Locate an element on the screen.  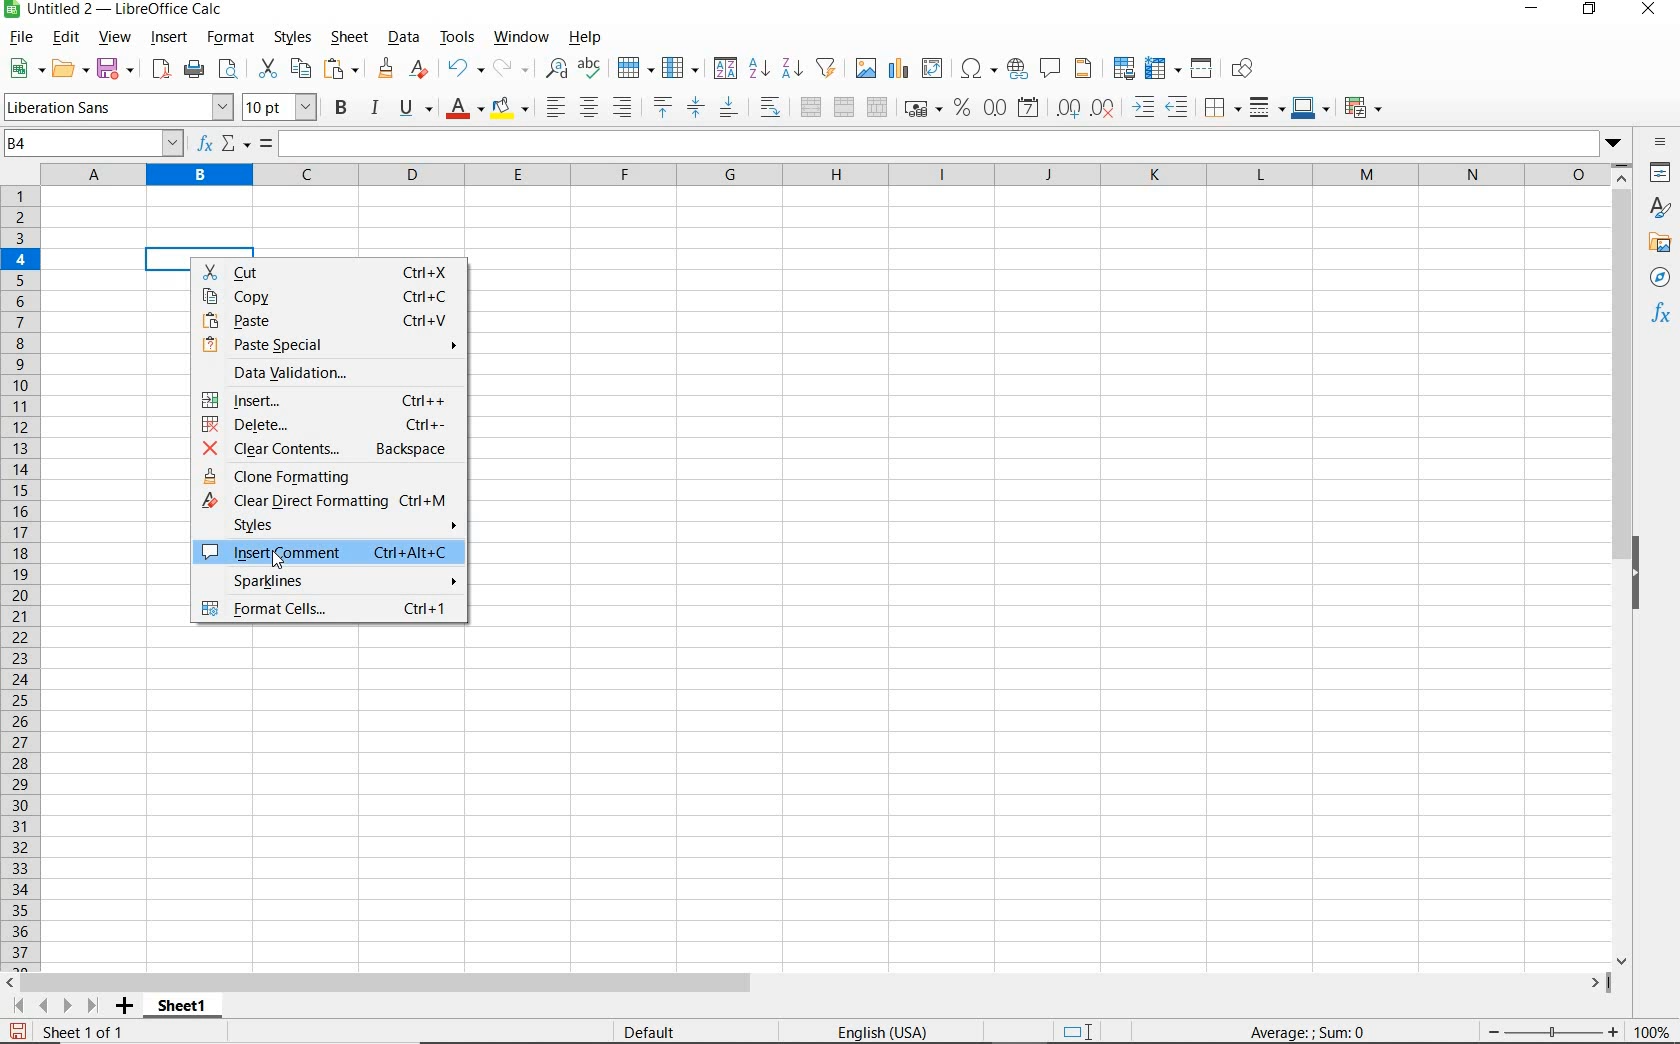
define print area is located at coordinates (1124, 67).